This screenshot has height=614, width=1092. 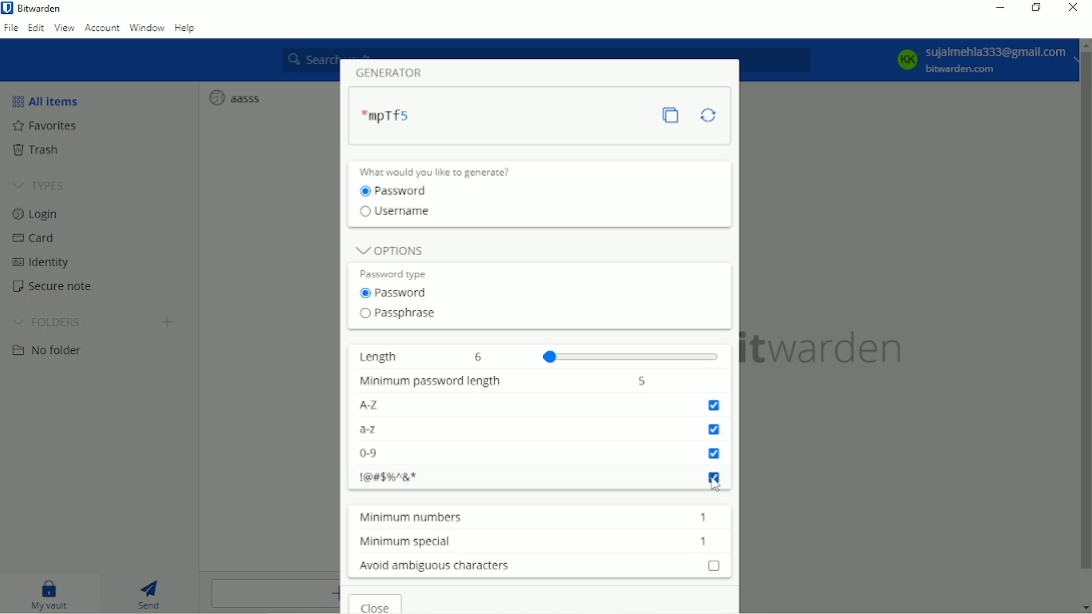 What do you see at coordinates (431, 382) in the screenshot?
I see `Minimum password length` at bounding box center [431, 382].